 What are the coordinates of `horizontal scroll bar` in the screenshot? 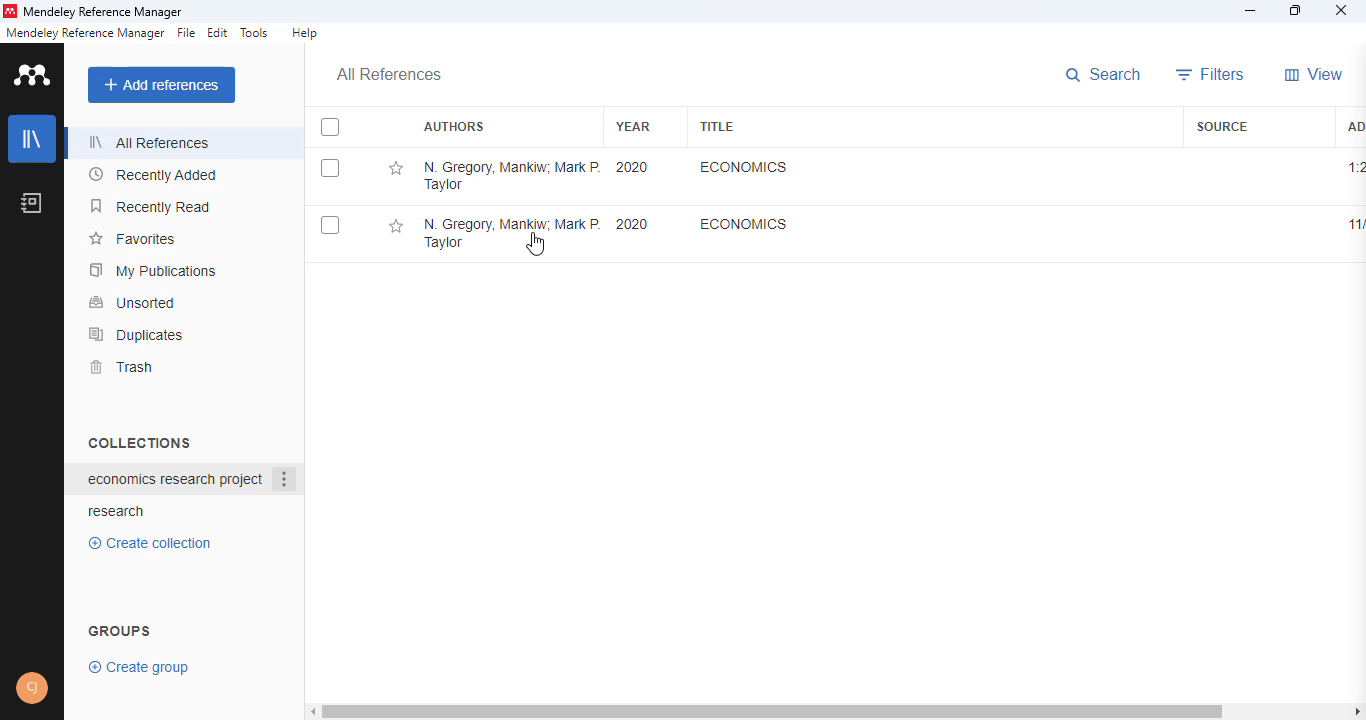 It's located at (837, 710).